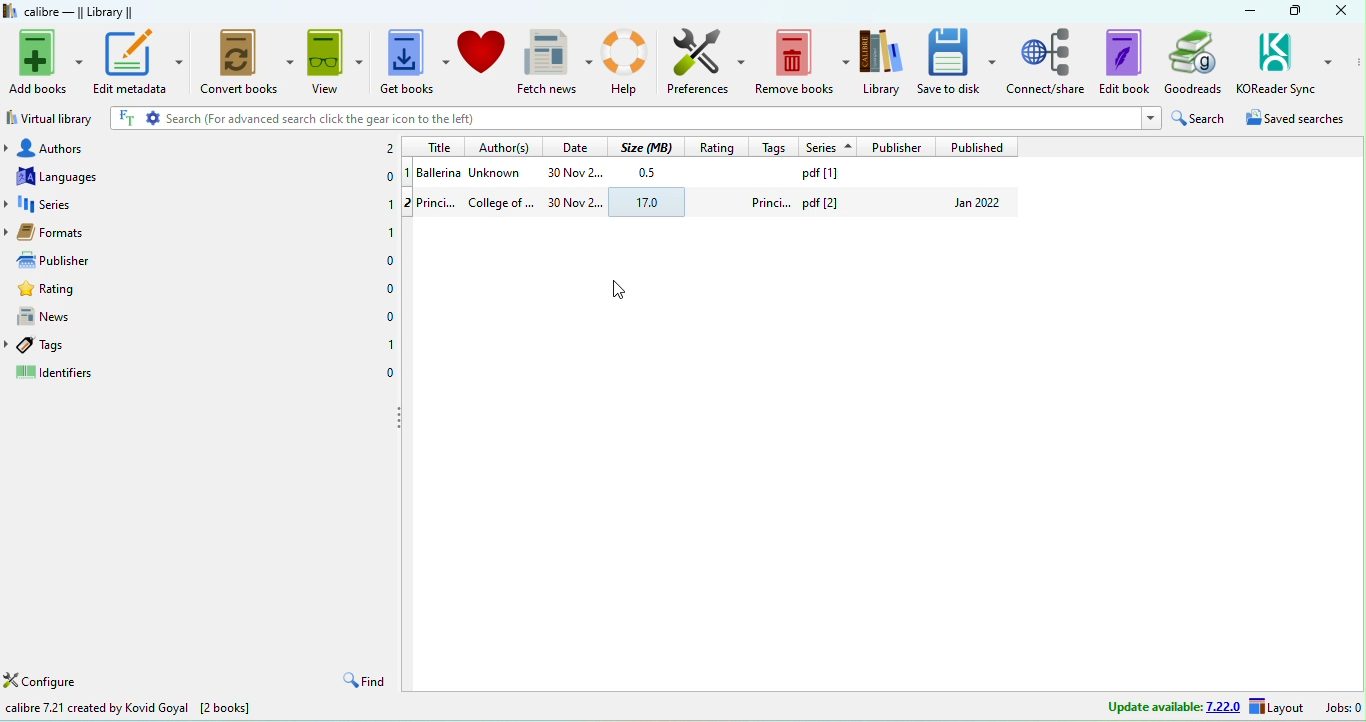 This screenshot has width=1366, height=722. What do you see at coordinates (9, 205) in the screenshot?
I see `drop down` at bounding box center [9, 205].